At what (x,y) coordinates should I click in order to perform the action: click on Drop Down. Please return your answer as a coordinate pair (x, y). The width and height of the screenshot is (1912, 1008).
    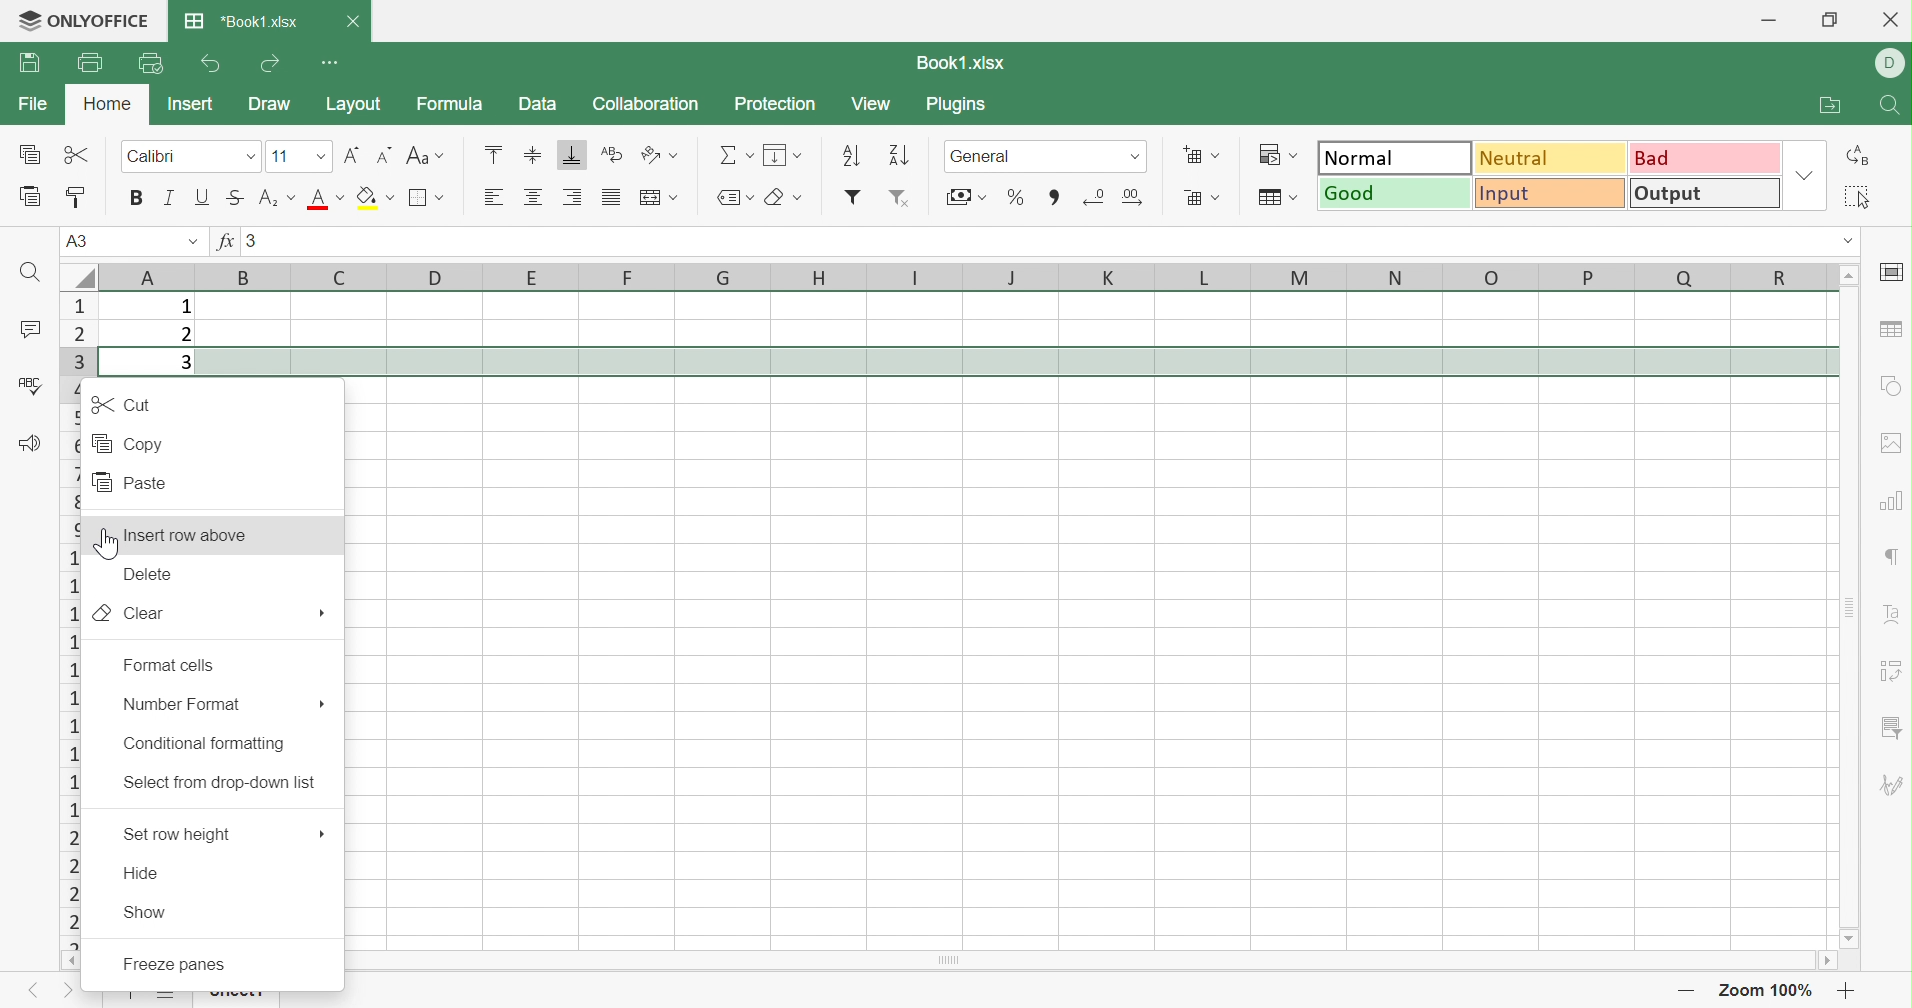
    Looking at the image, I should click on (753, 197).